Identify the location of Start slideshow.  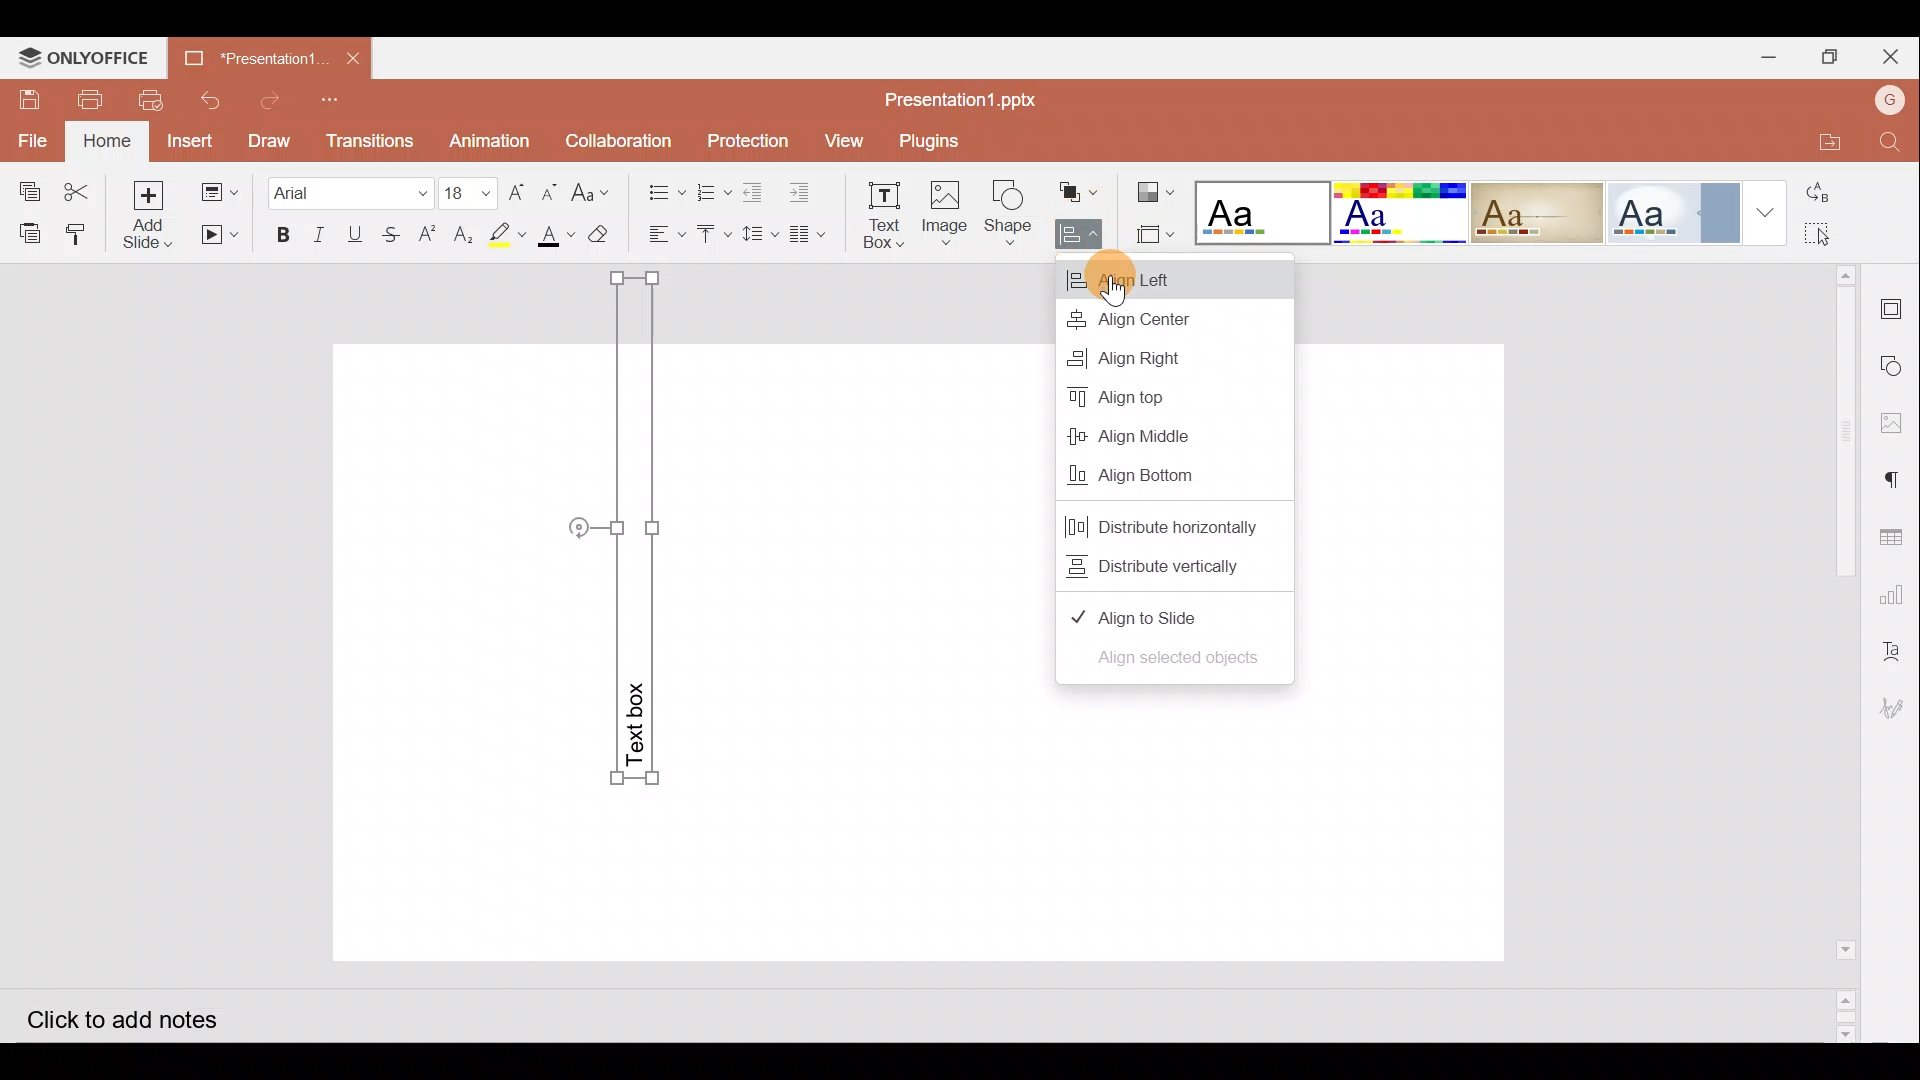
(218, 235).